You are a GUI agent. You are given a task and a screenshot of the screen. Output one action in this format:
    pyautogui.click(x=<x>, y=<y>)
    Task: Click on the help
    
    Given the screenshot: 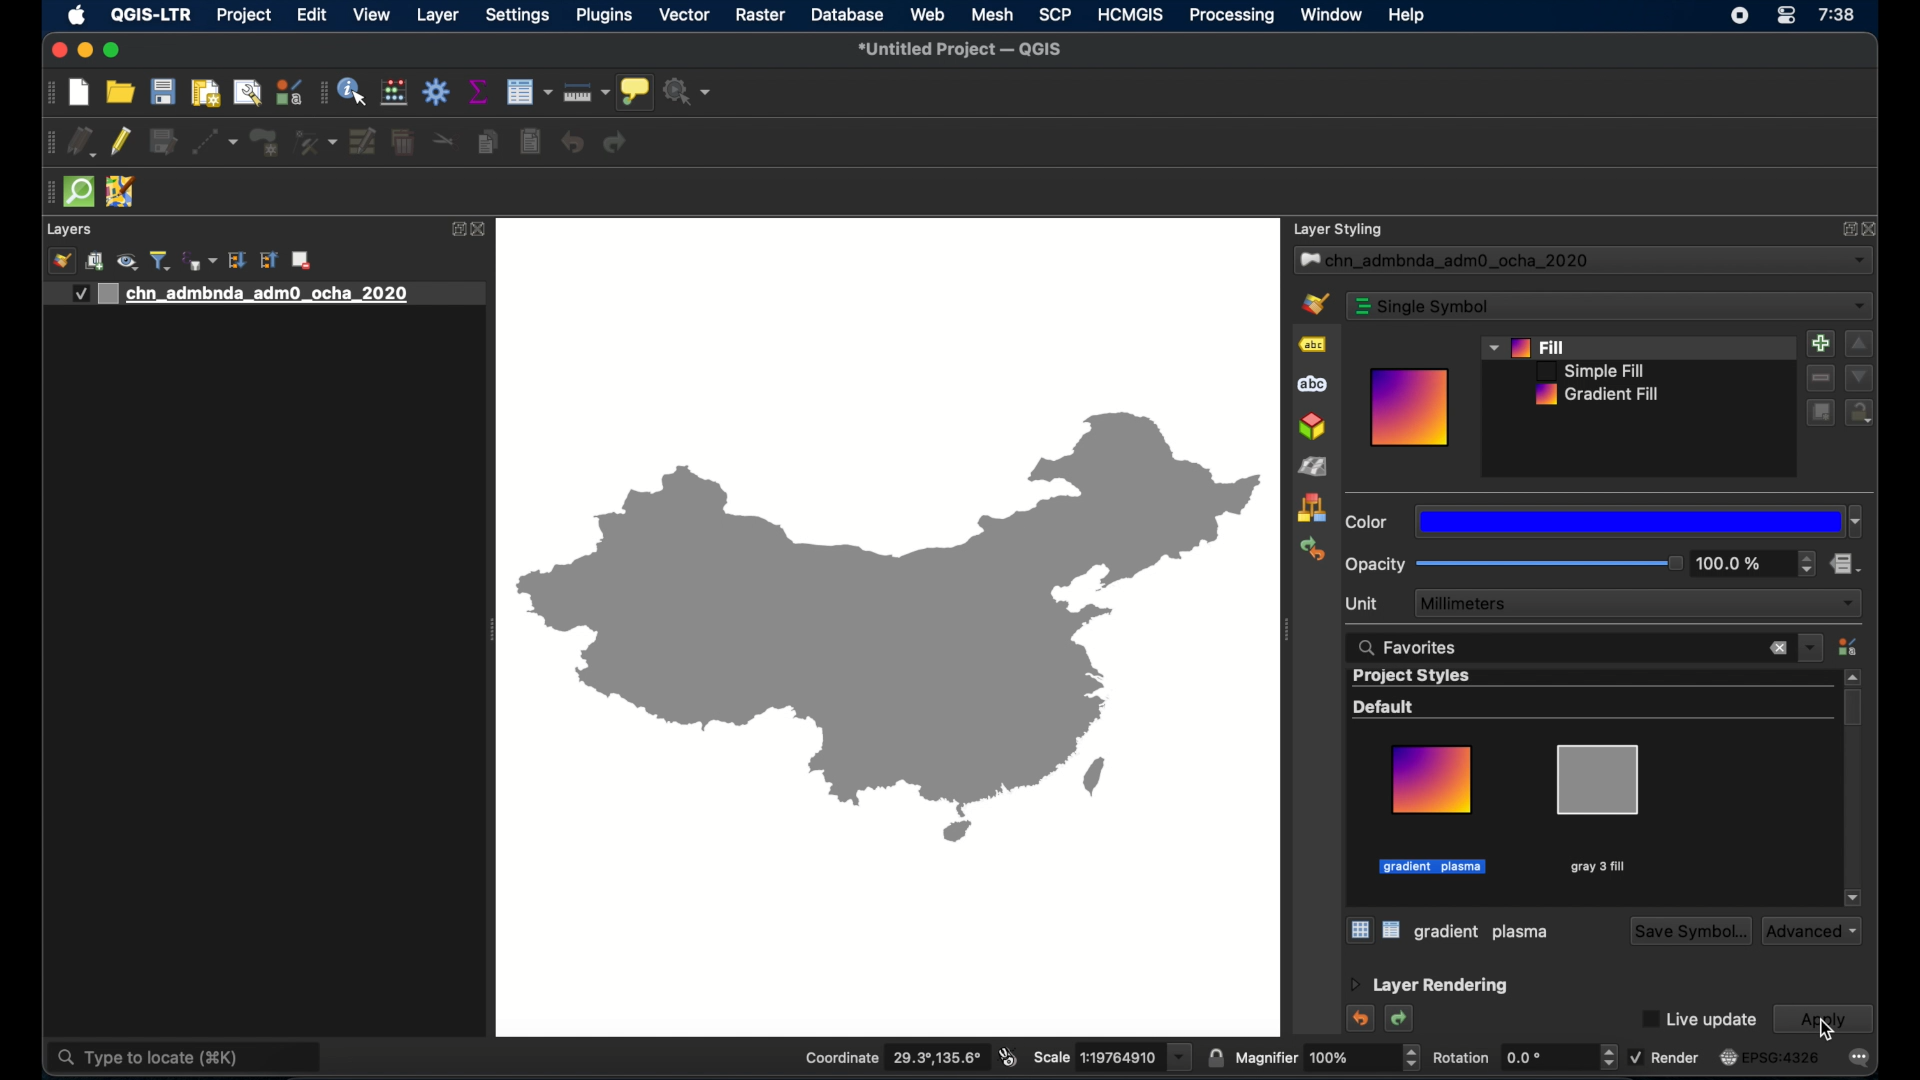 What is the action you would take?
    pyautogui.click(x=1406, y=16)
    